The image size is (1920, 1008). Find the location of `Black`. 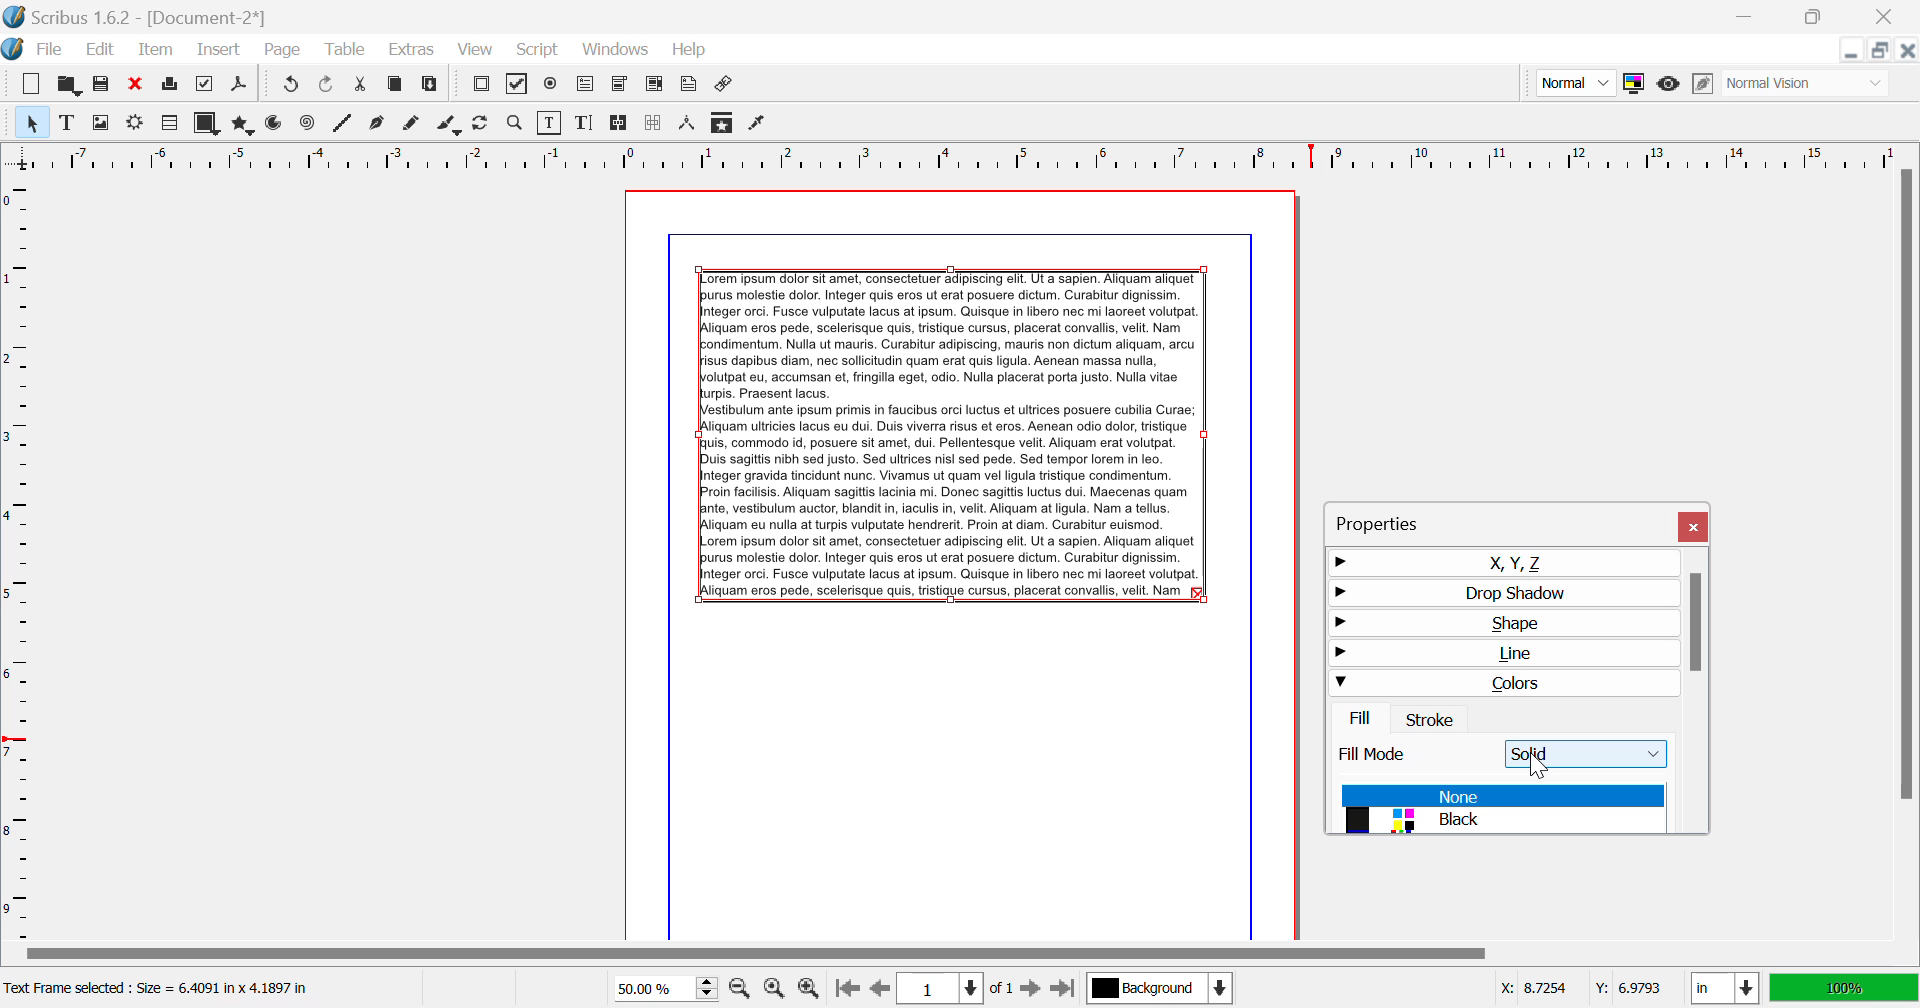

Black is located at coordinates (1504, 822).